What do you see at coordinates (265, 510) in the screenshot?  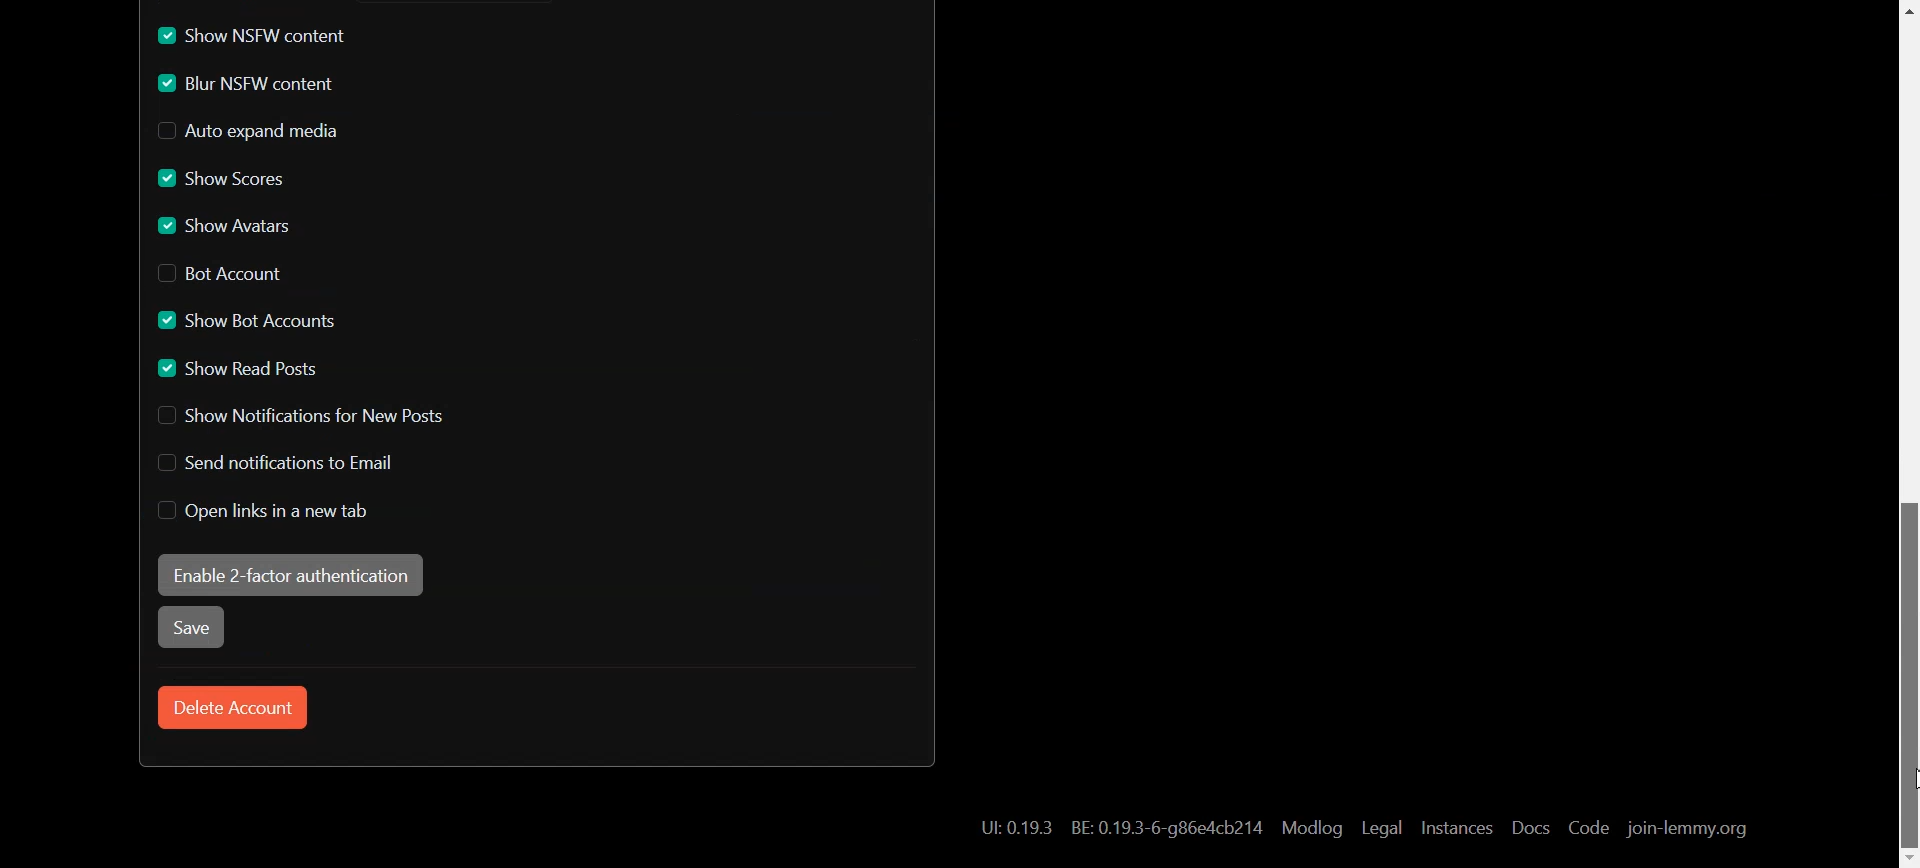 I see `Disable Open links in new tab` at bounding box center [265, 510].